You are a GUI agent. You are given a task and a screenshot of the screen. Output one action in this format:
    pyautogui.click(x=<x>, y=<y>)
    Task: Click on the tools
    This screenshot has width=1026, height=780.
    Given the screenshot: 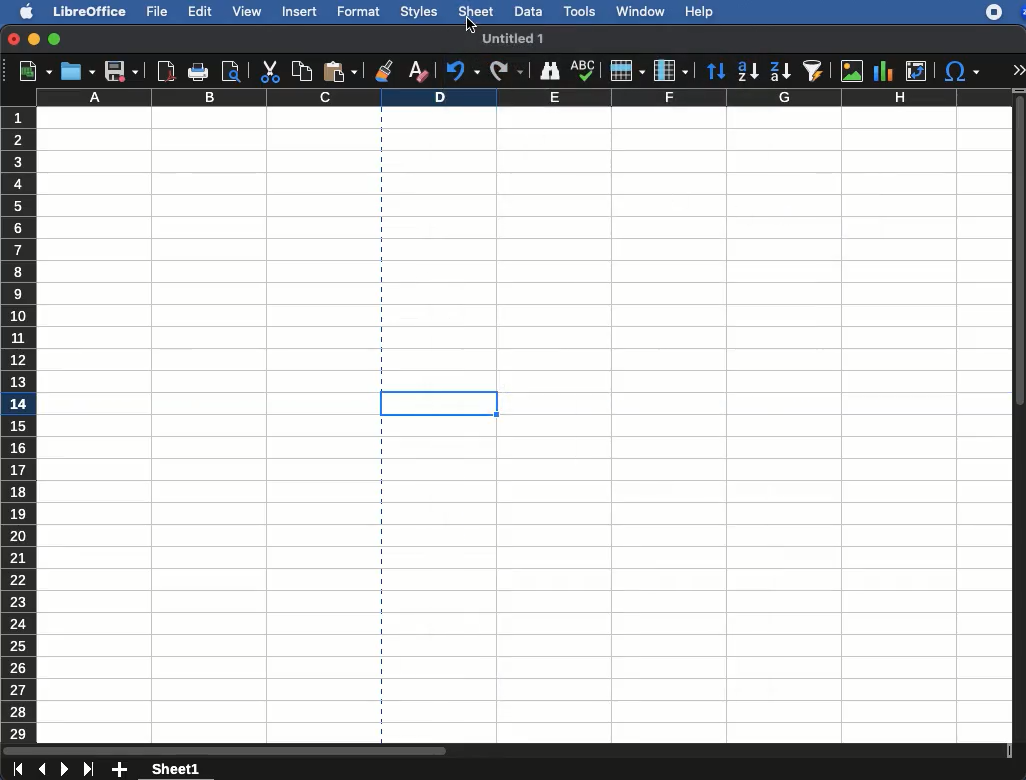 What is the action you would take?
    pyautogui.click(x=580, y=13)
    